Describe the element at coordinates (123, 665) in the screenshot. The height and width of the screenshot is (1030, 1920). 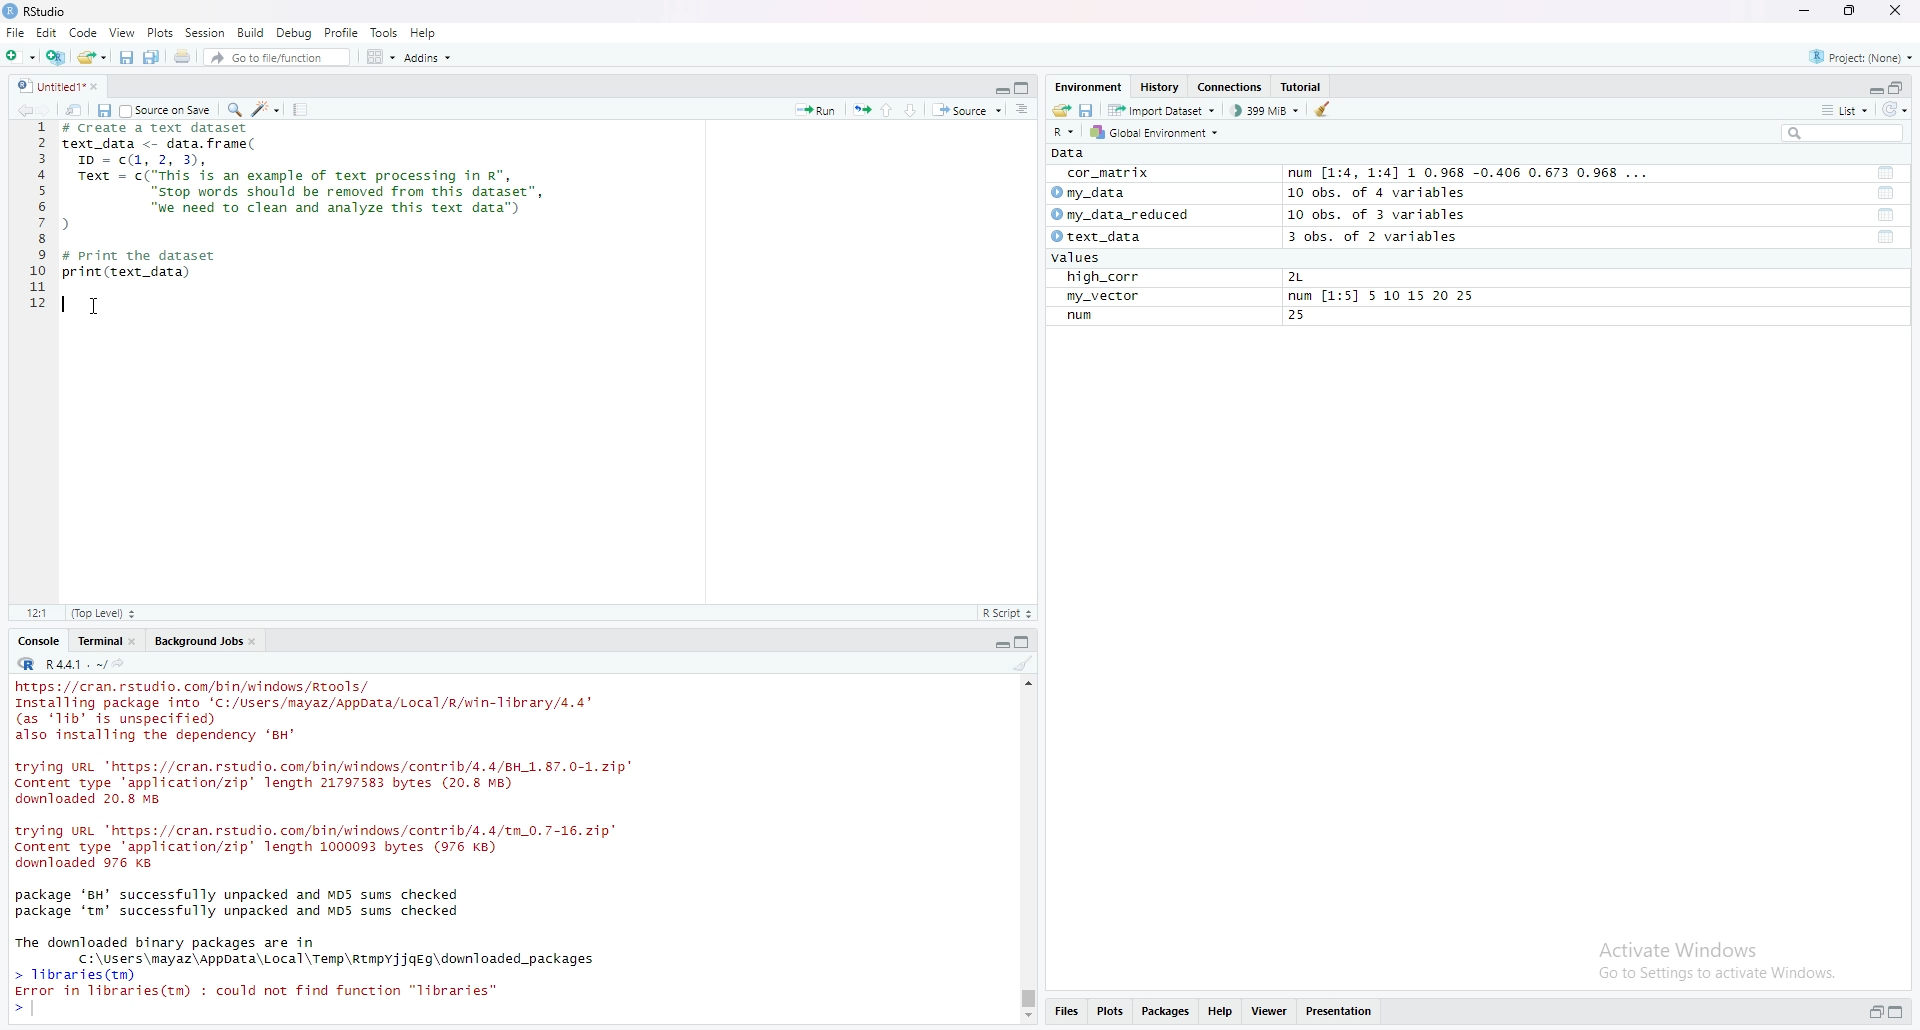
I see `view the current working directory` at that location.